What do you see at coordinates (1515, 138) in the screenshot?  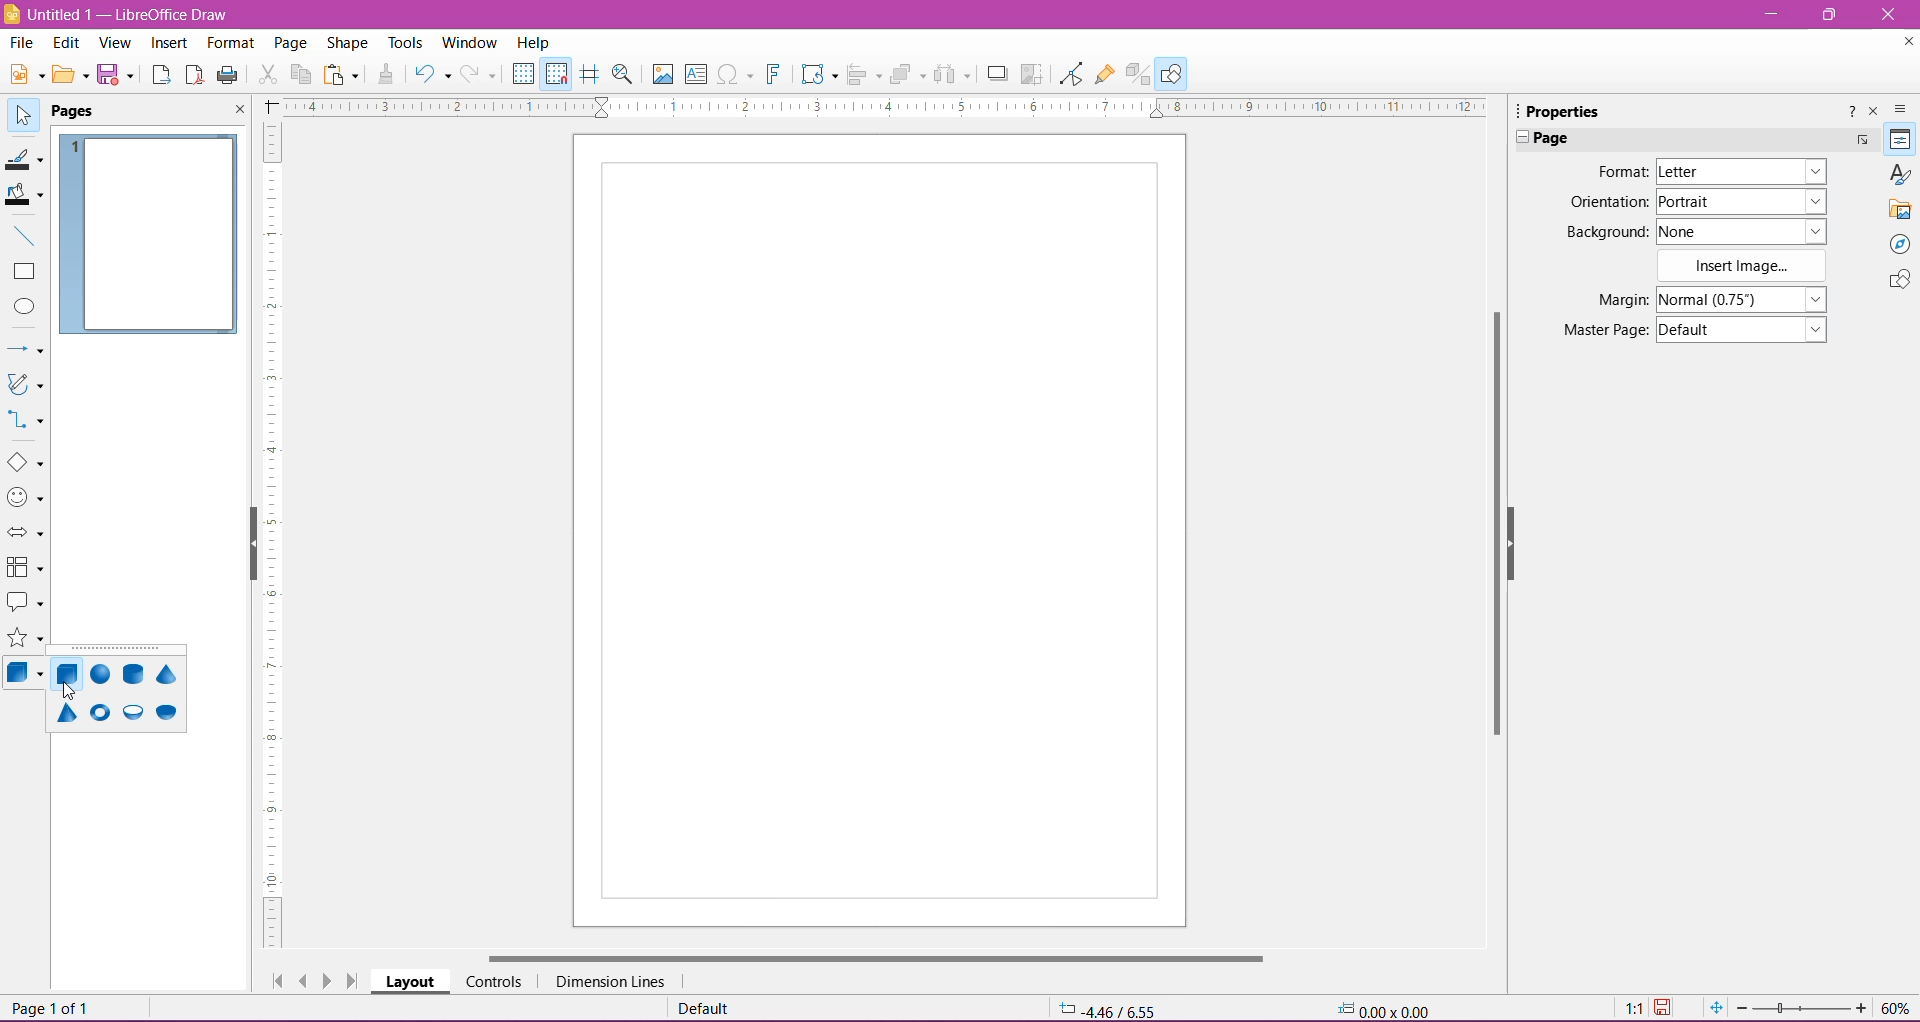 I see `Expand/Close Pane` at bounding box center [1515, 138].